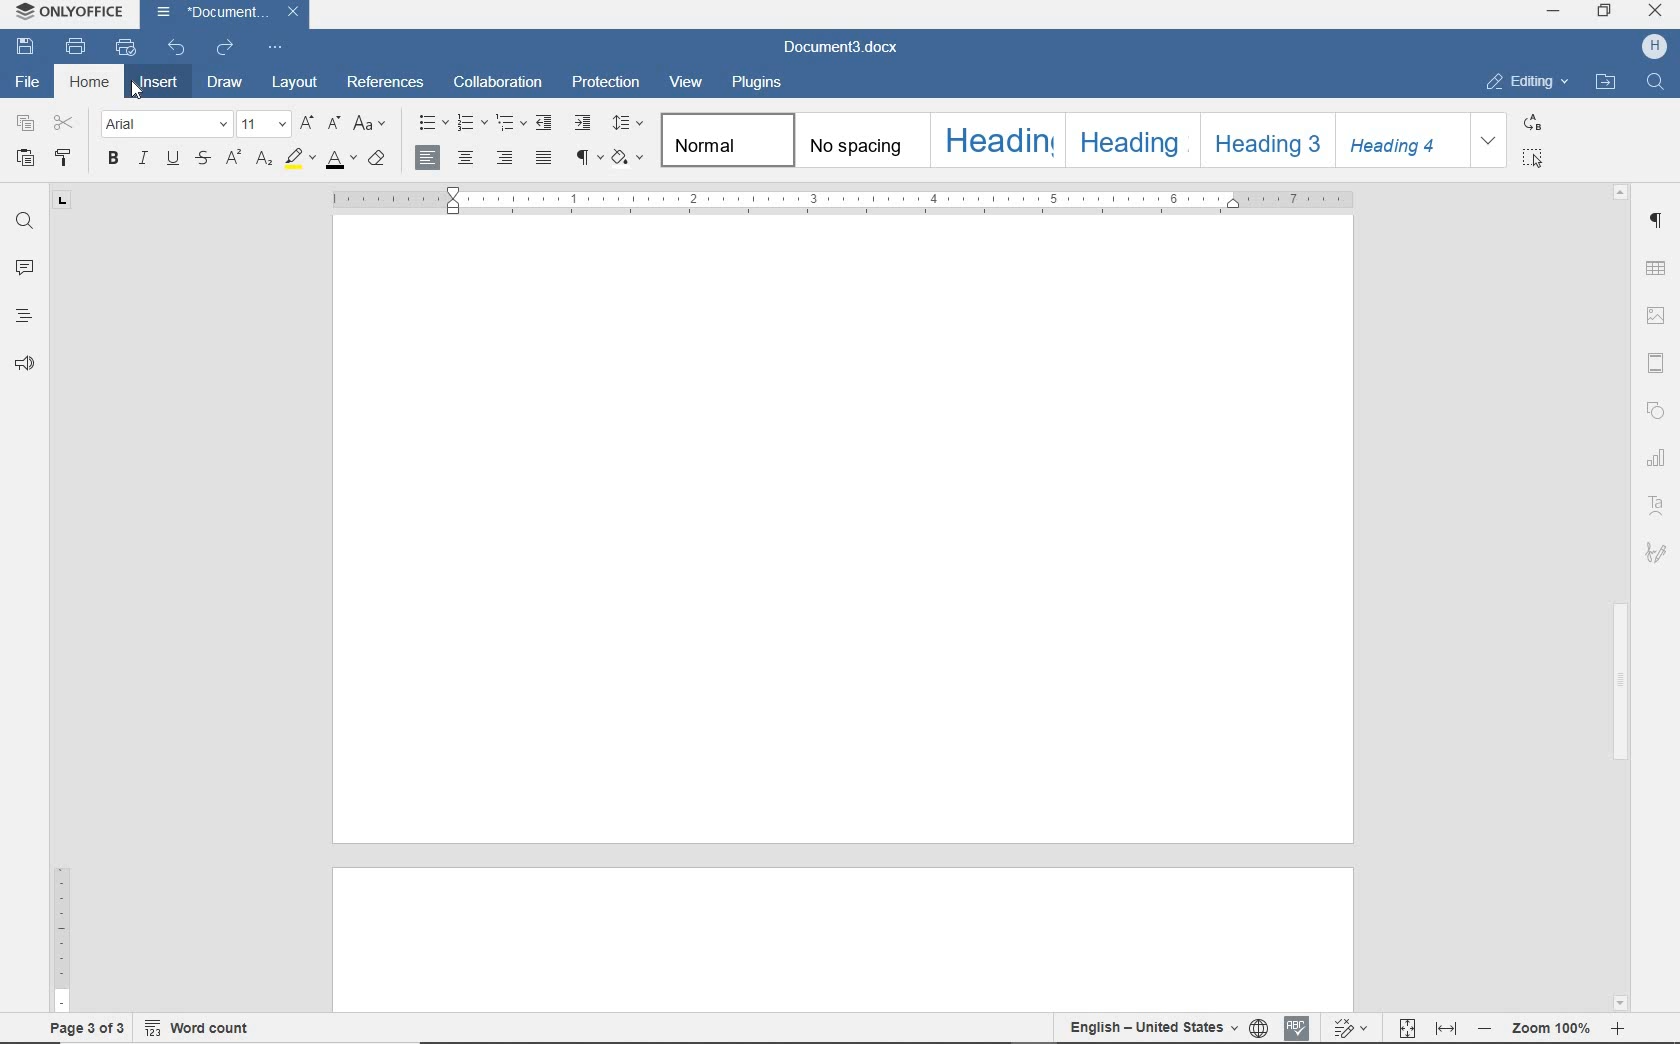 Image resolution: width=1680 pixels, height=1044 pixels. What do you see at coordinates (1619, 597) in the screenshot?
I see `SCROLLBAR` at bounding box center [1619, 597].